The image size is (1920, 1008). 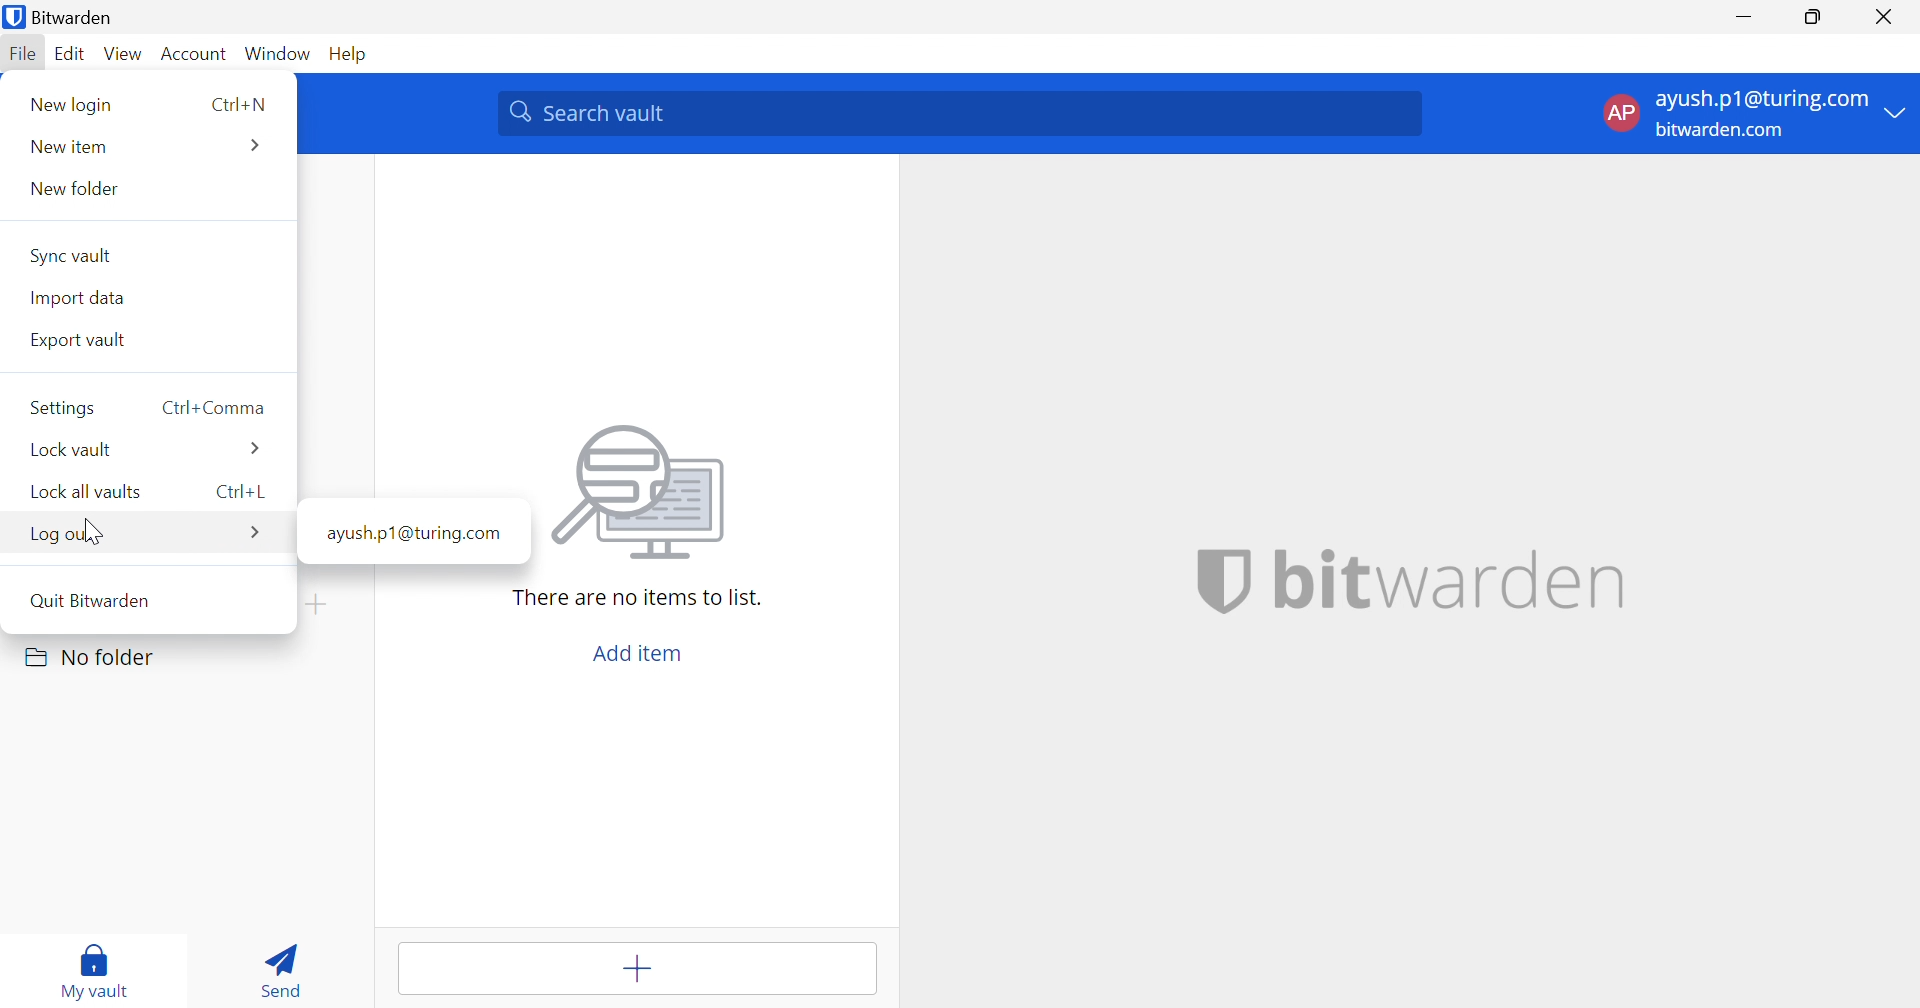 I want to click on New login, so click(x=74, y=105).